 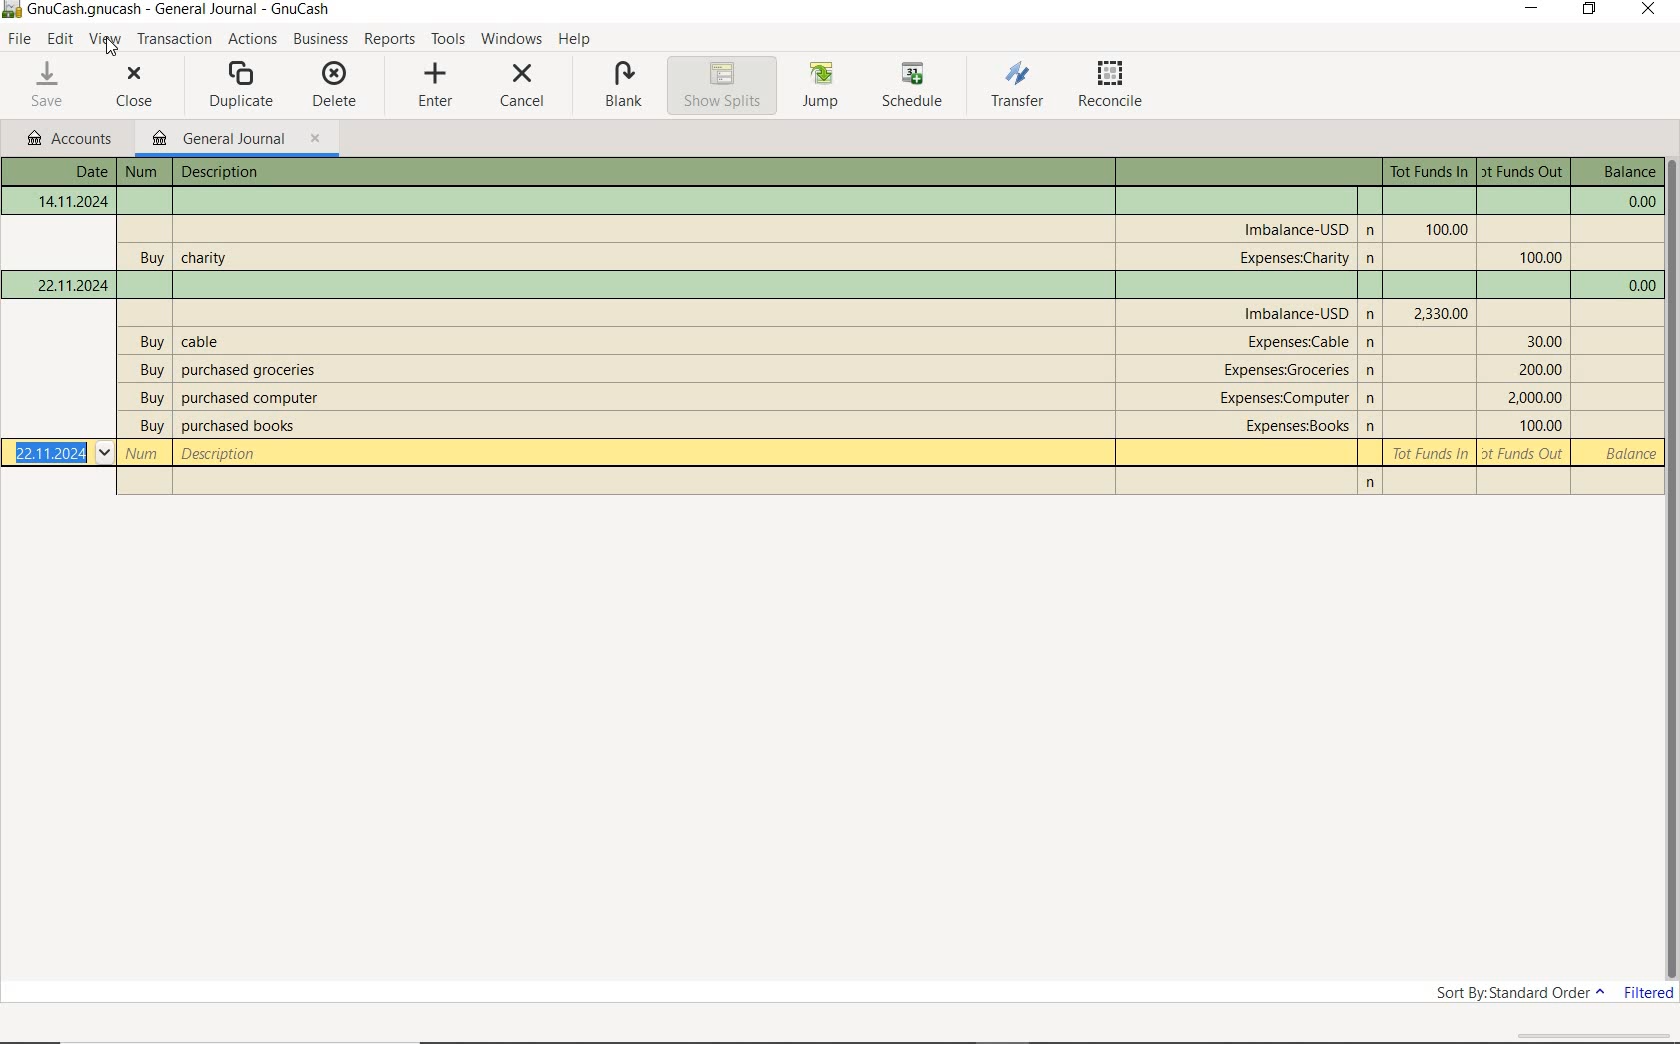 I want to click on ACTIONS, so click(x=253, y=41).